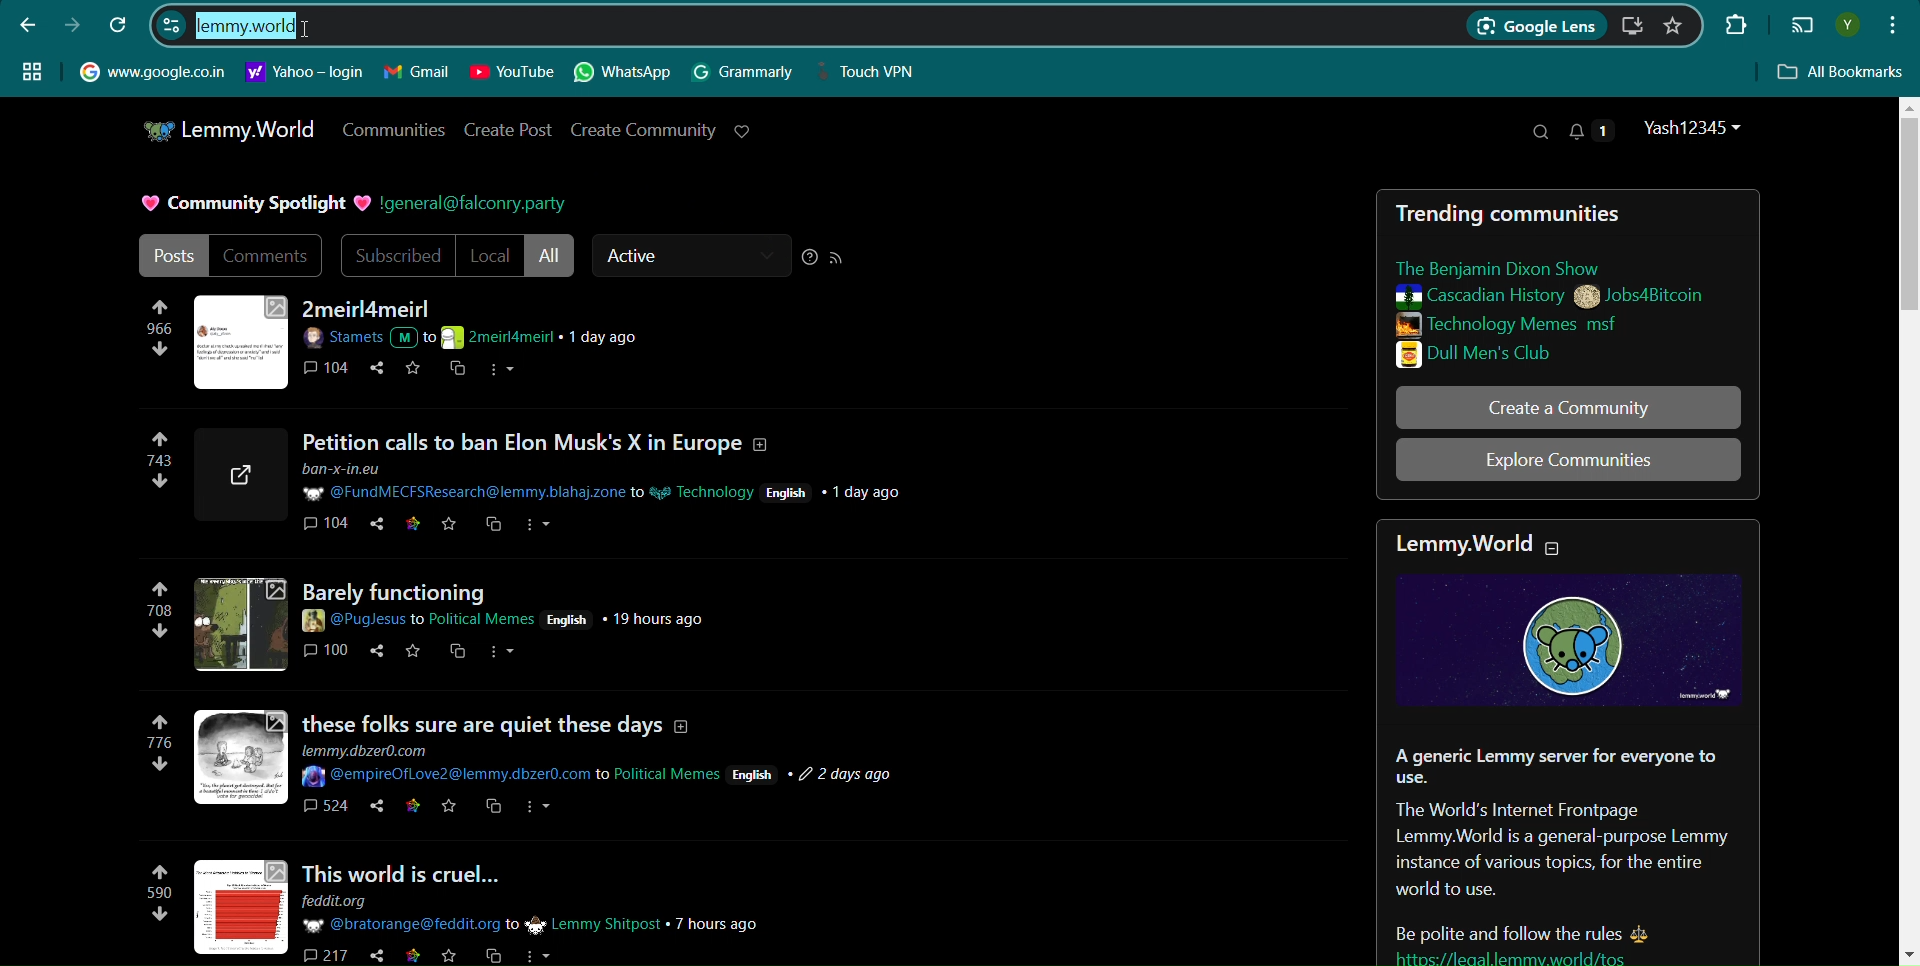 The height and width of the screenshot is (966, 1920). Describe the element at coordinates (625, 73) in the screenshot. I see `Whatsapp` at that location.